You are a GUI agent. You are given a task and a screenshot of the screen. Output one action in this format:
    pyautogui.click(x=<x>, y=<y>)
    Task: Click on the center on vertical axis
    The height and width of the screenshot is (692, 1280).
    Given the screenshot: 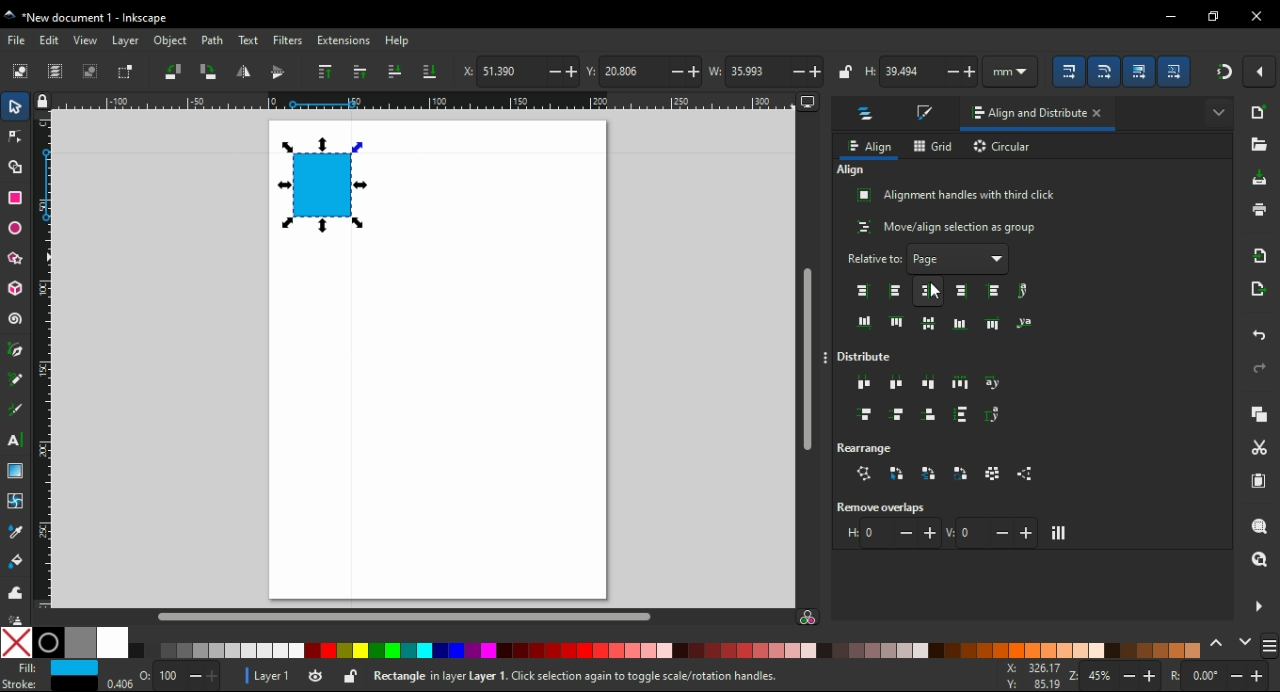 What is the action you would take?
    pyautogui.click(x=931, y=290)
    